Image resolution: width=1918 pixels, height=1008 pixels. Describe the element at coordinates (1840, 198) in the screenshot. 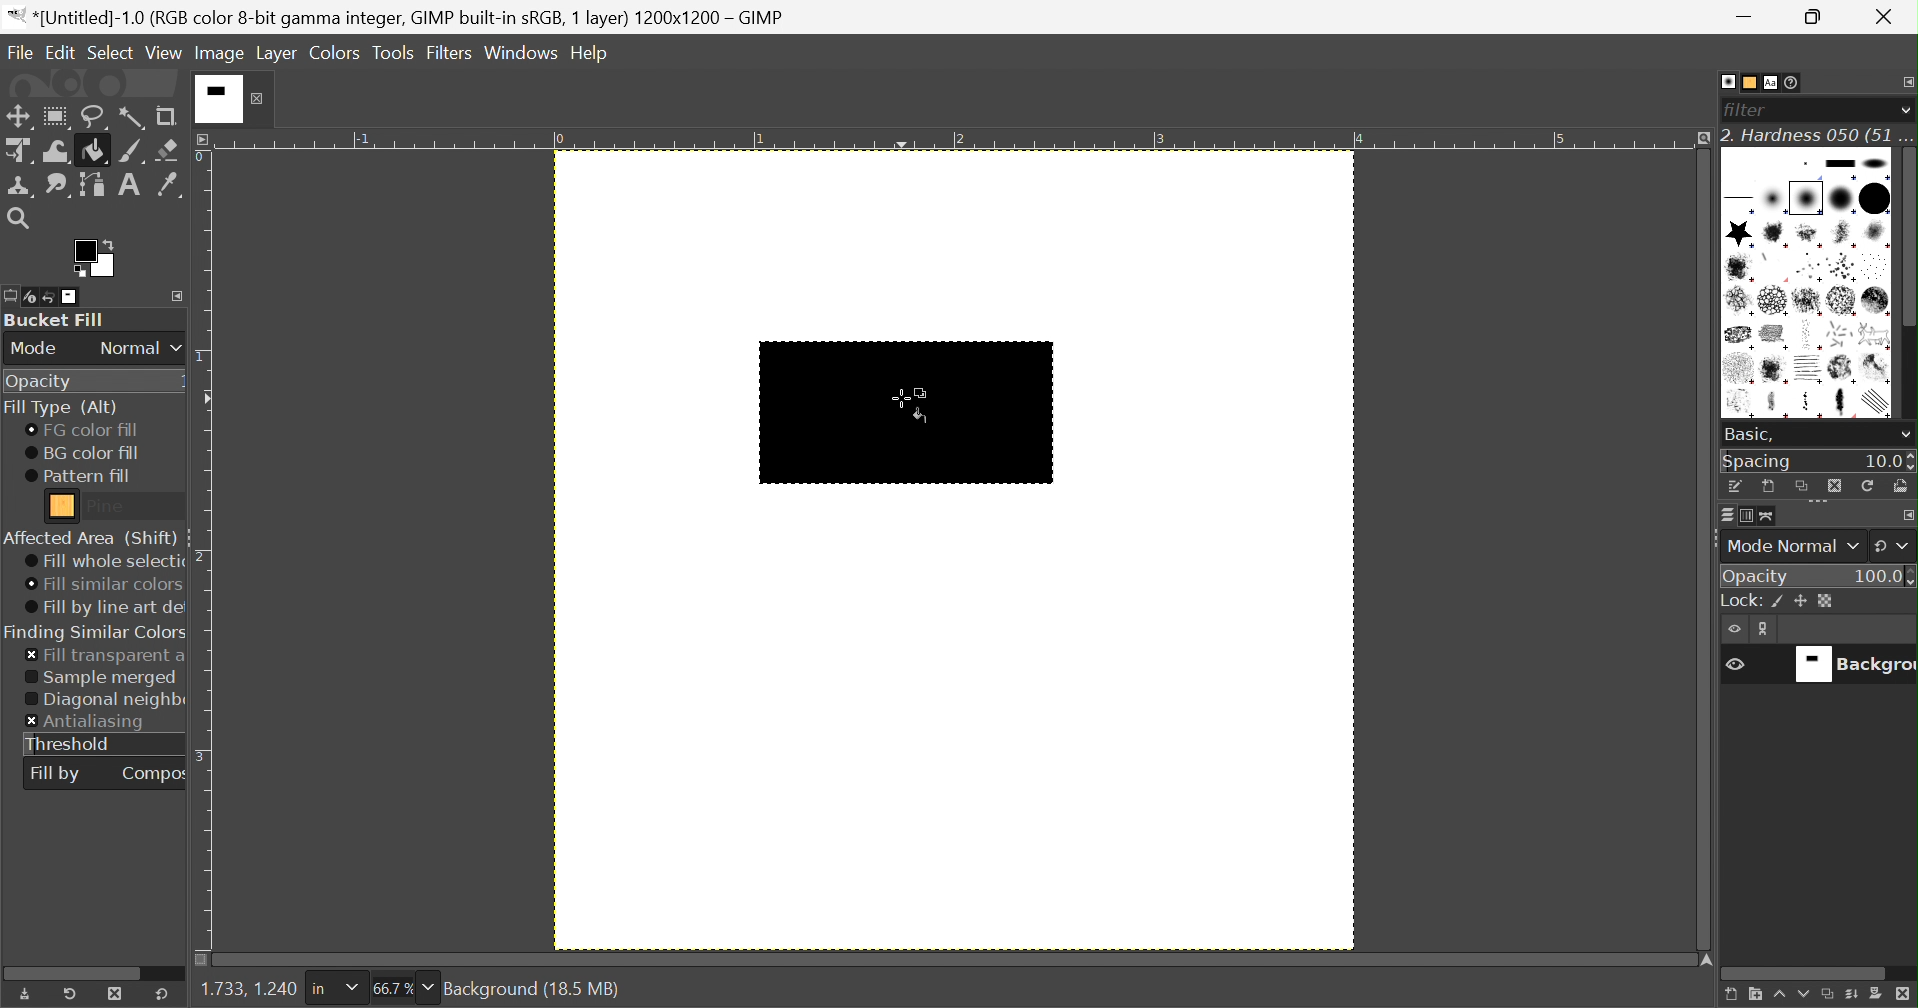

I see `Hardness 050` at that location.